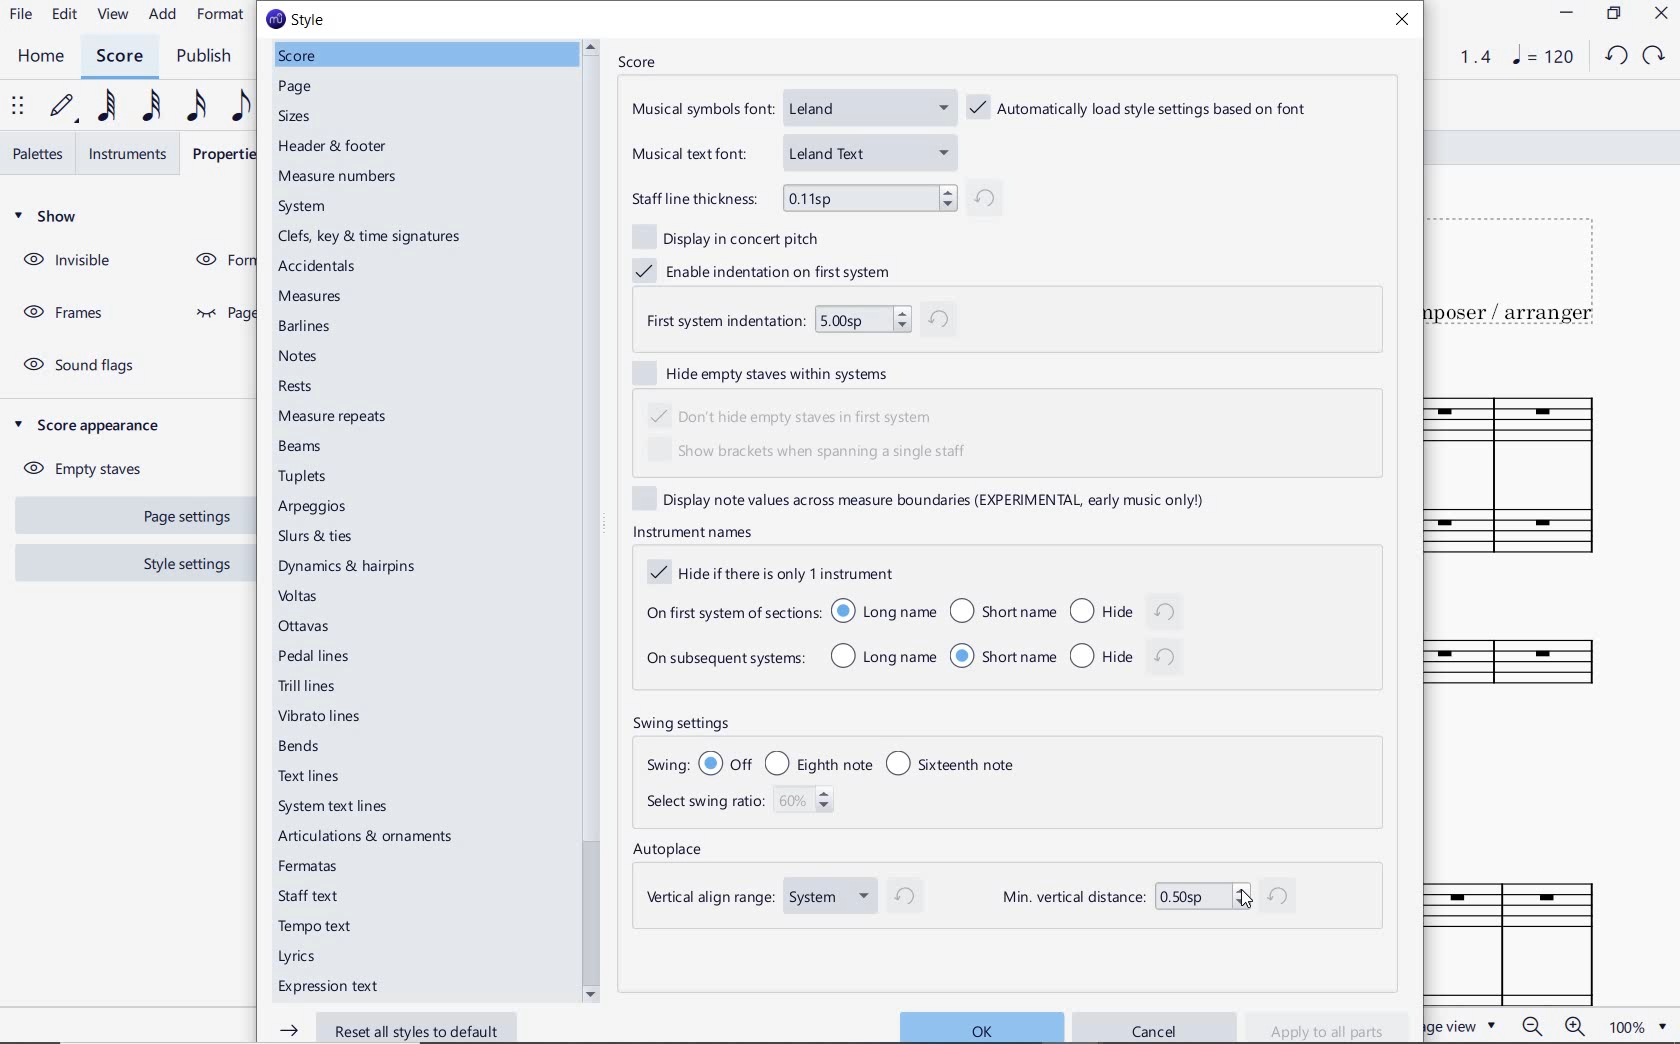 Image resolution: width=1680 pixels, height=1044 pixels. What do you see at coordinates (1612, 15) in the screenshot?
I see `RESTORE DOWN` at bounding box center [1612, 15].